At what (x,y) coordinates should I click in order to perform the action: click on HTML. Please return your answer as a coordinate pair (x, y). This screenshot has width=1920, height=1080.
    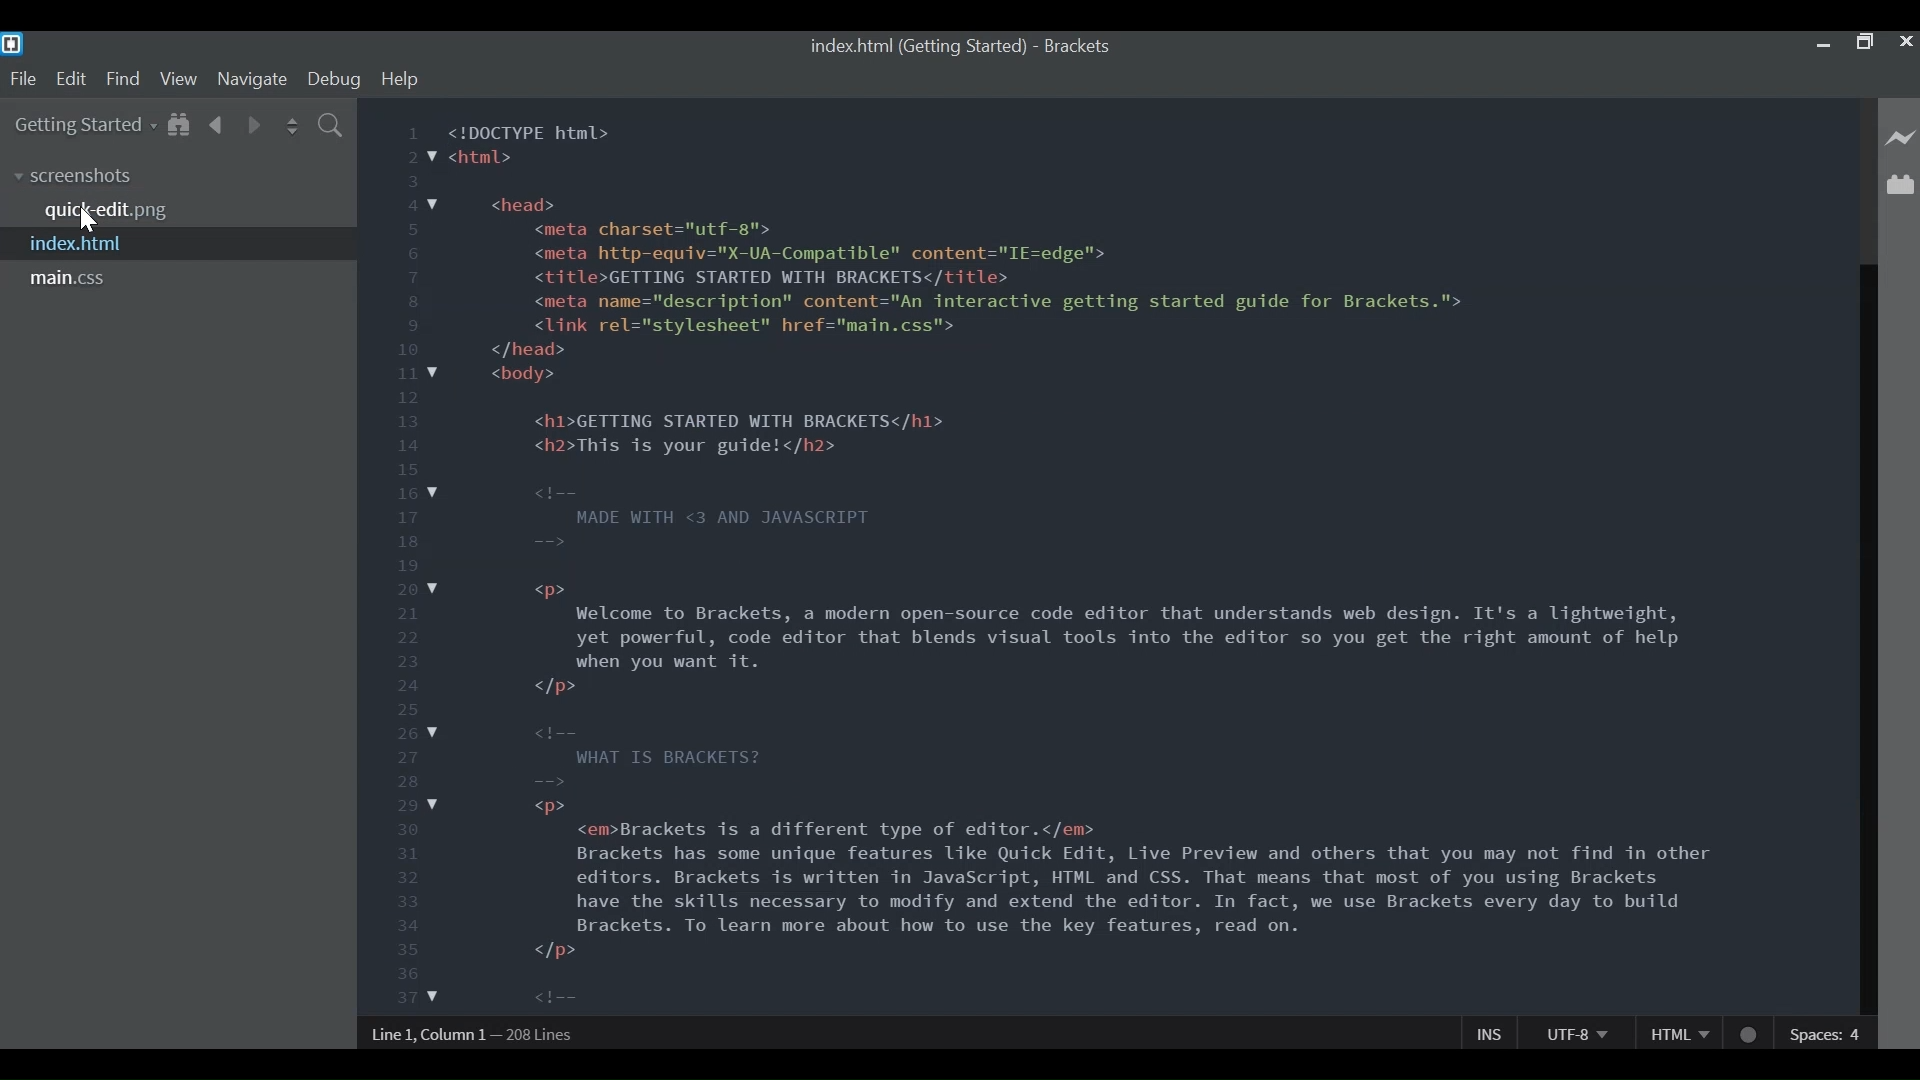
    Looking at the image, I should click on (1682, 1033).